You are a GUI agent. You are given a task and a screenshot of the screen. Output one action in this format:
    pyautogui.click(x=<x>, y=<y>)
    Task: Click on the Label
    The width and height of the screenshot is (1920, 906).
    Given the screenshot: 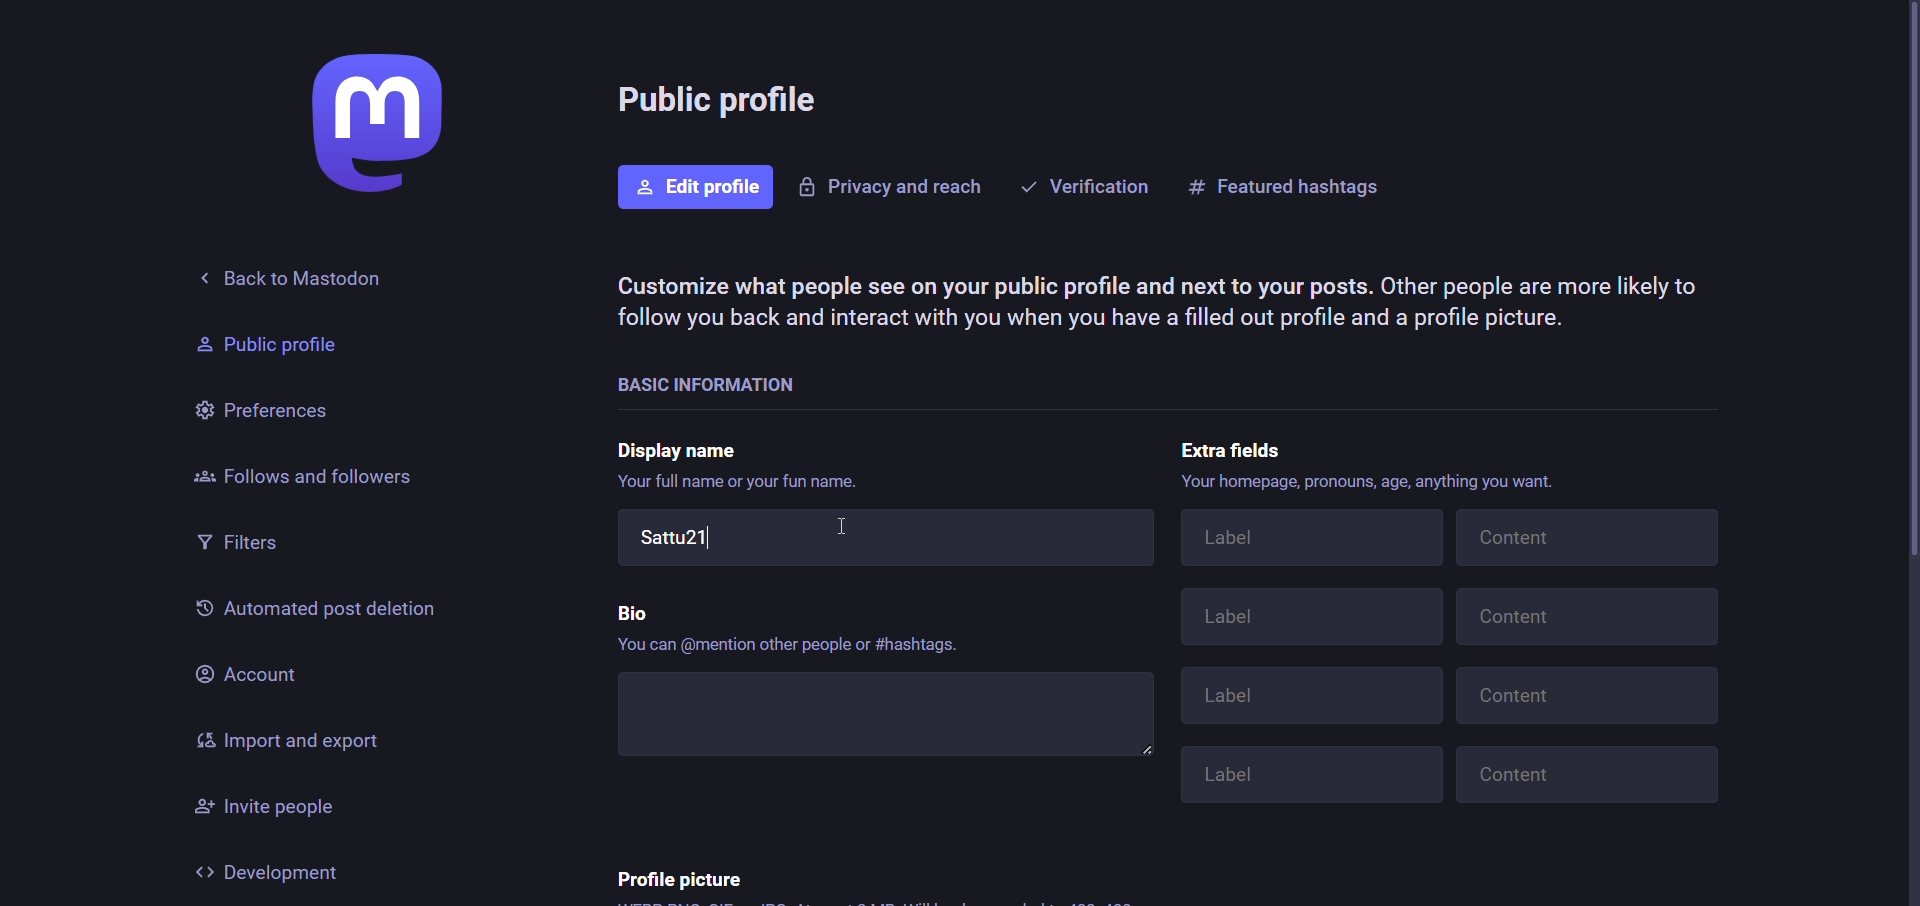 What is the action you would take?
    pyautogui.click(x=1308, y=777)
    